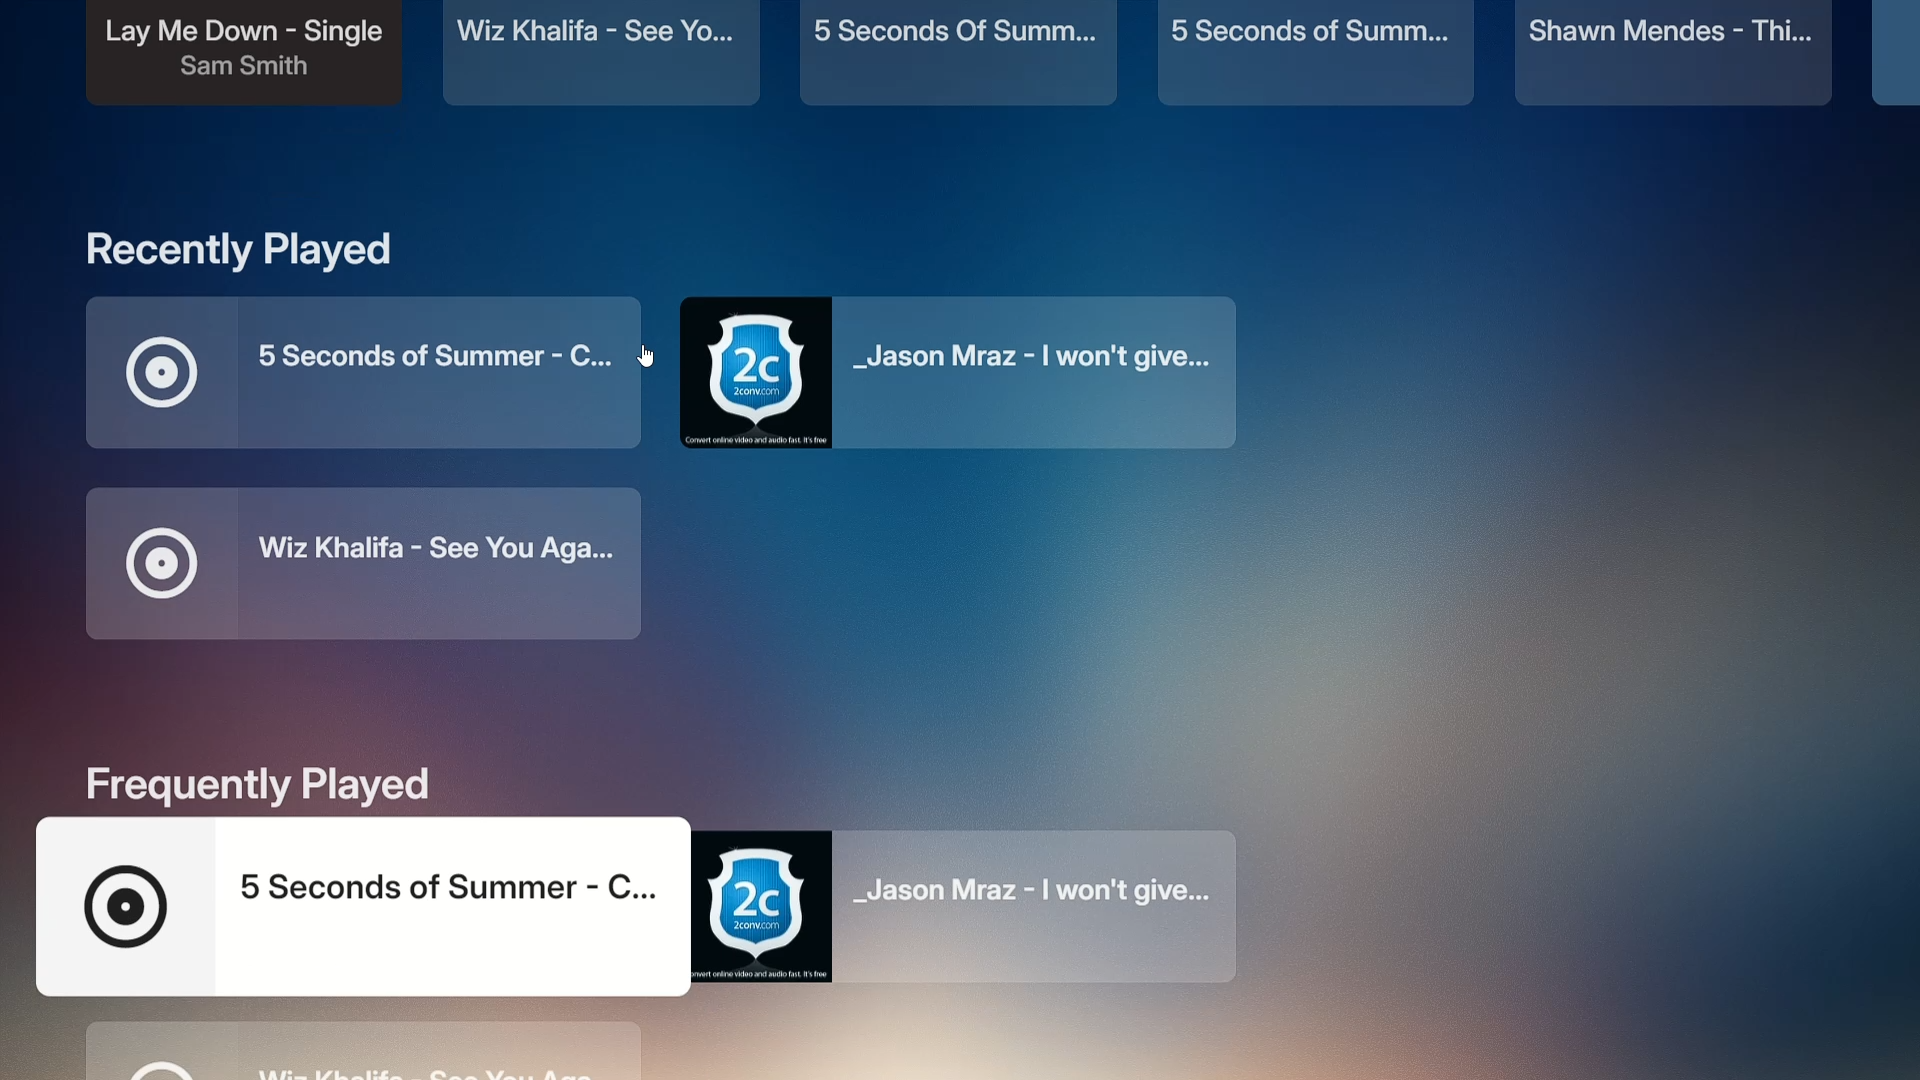  Describe the element at coordinates (240, 60) in the screenshot. I see `Lay Me Down` at that location.